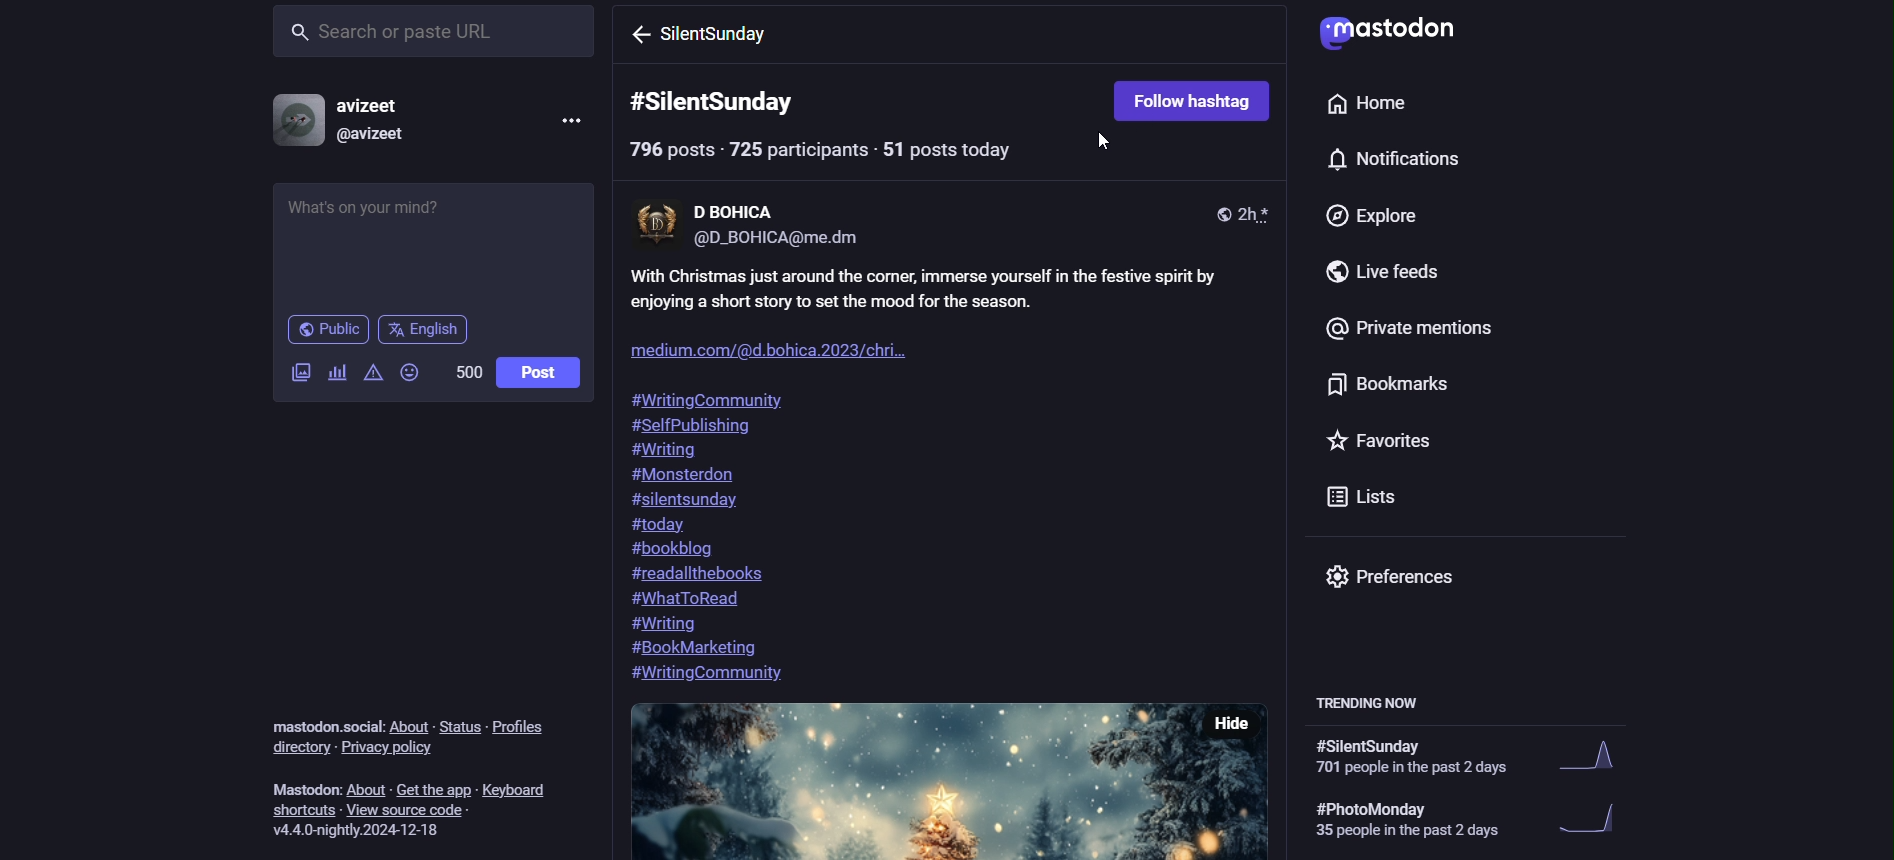 The width and height of the screenshot is (1894, 860). What do you see at coordinates (784, 241) in the screenshot?
I see `@D_BOHICA@me.dm` at bounding box center [784, 241].